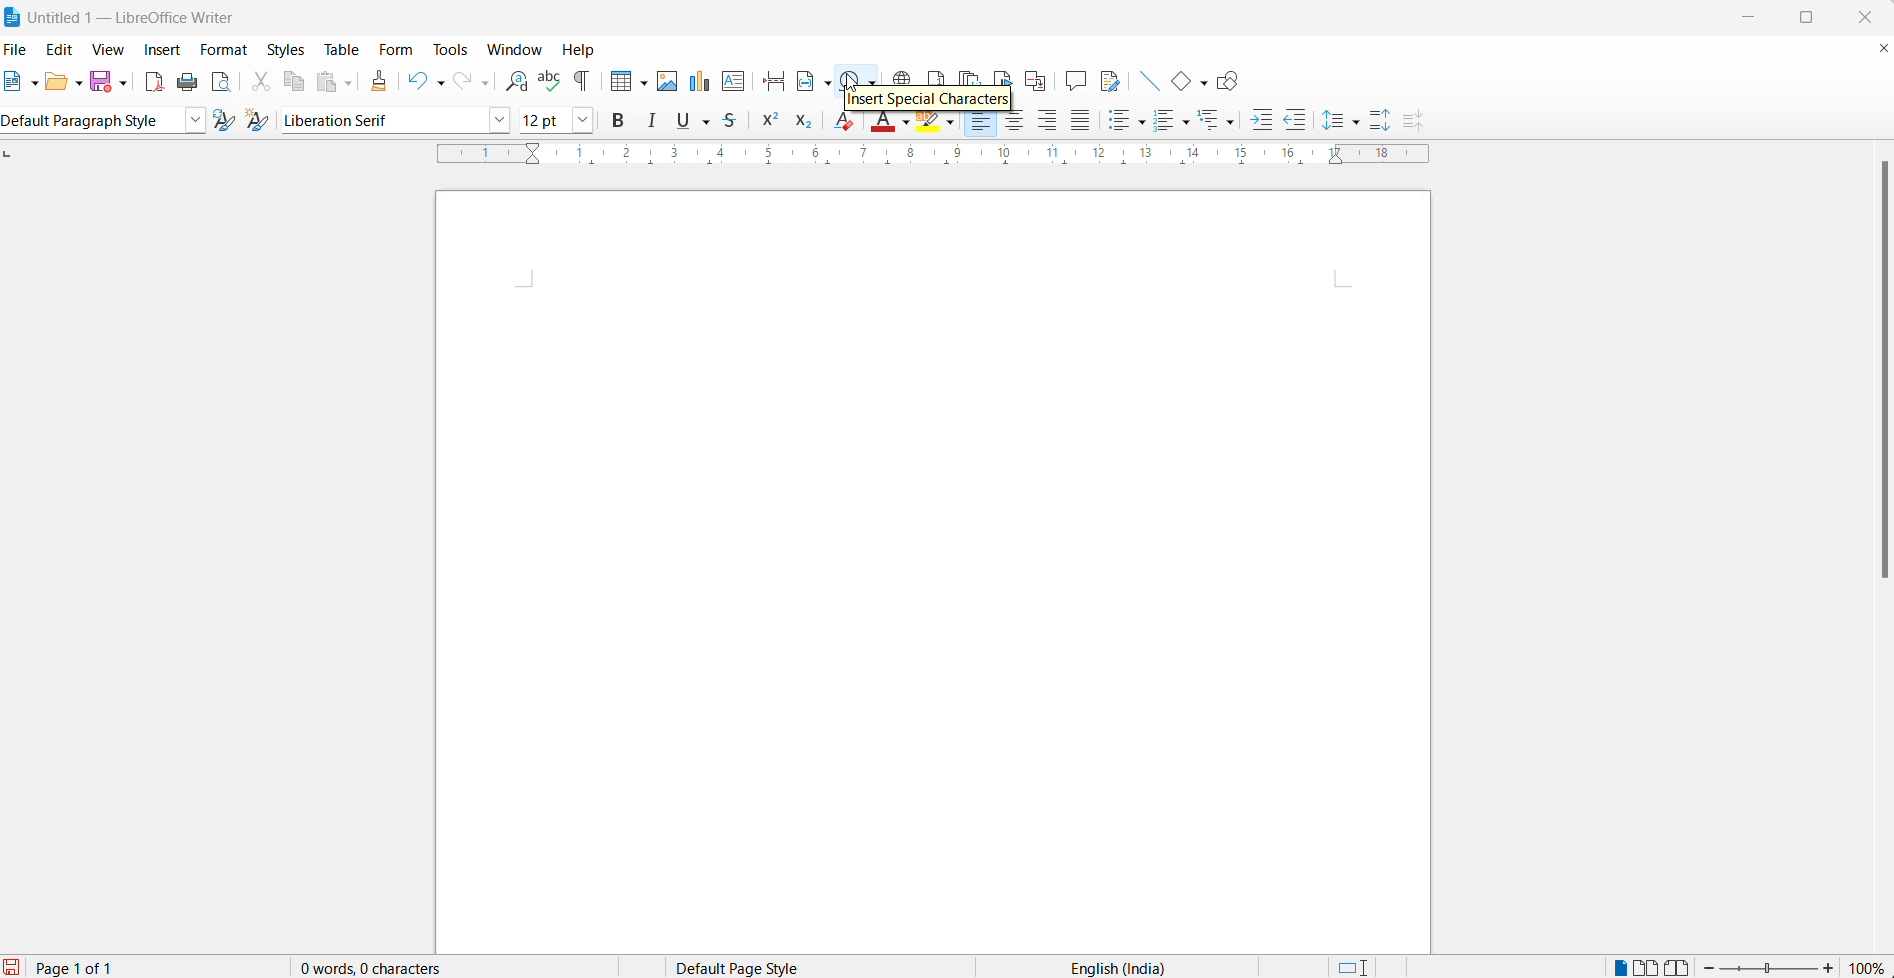 The width and height of the screenshot is (1894, 978). What do you see at coordinates (453, 51) in the screenshot?
I see `tools` at bounding box center [453, 51].